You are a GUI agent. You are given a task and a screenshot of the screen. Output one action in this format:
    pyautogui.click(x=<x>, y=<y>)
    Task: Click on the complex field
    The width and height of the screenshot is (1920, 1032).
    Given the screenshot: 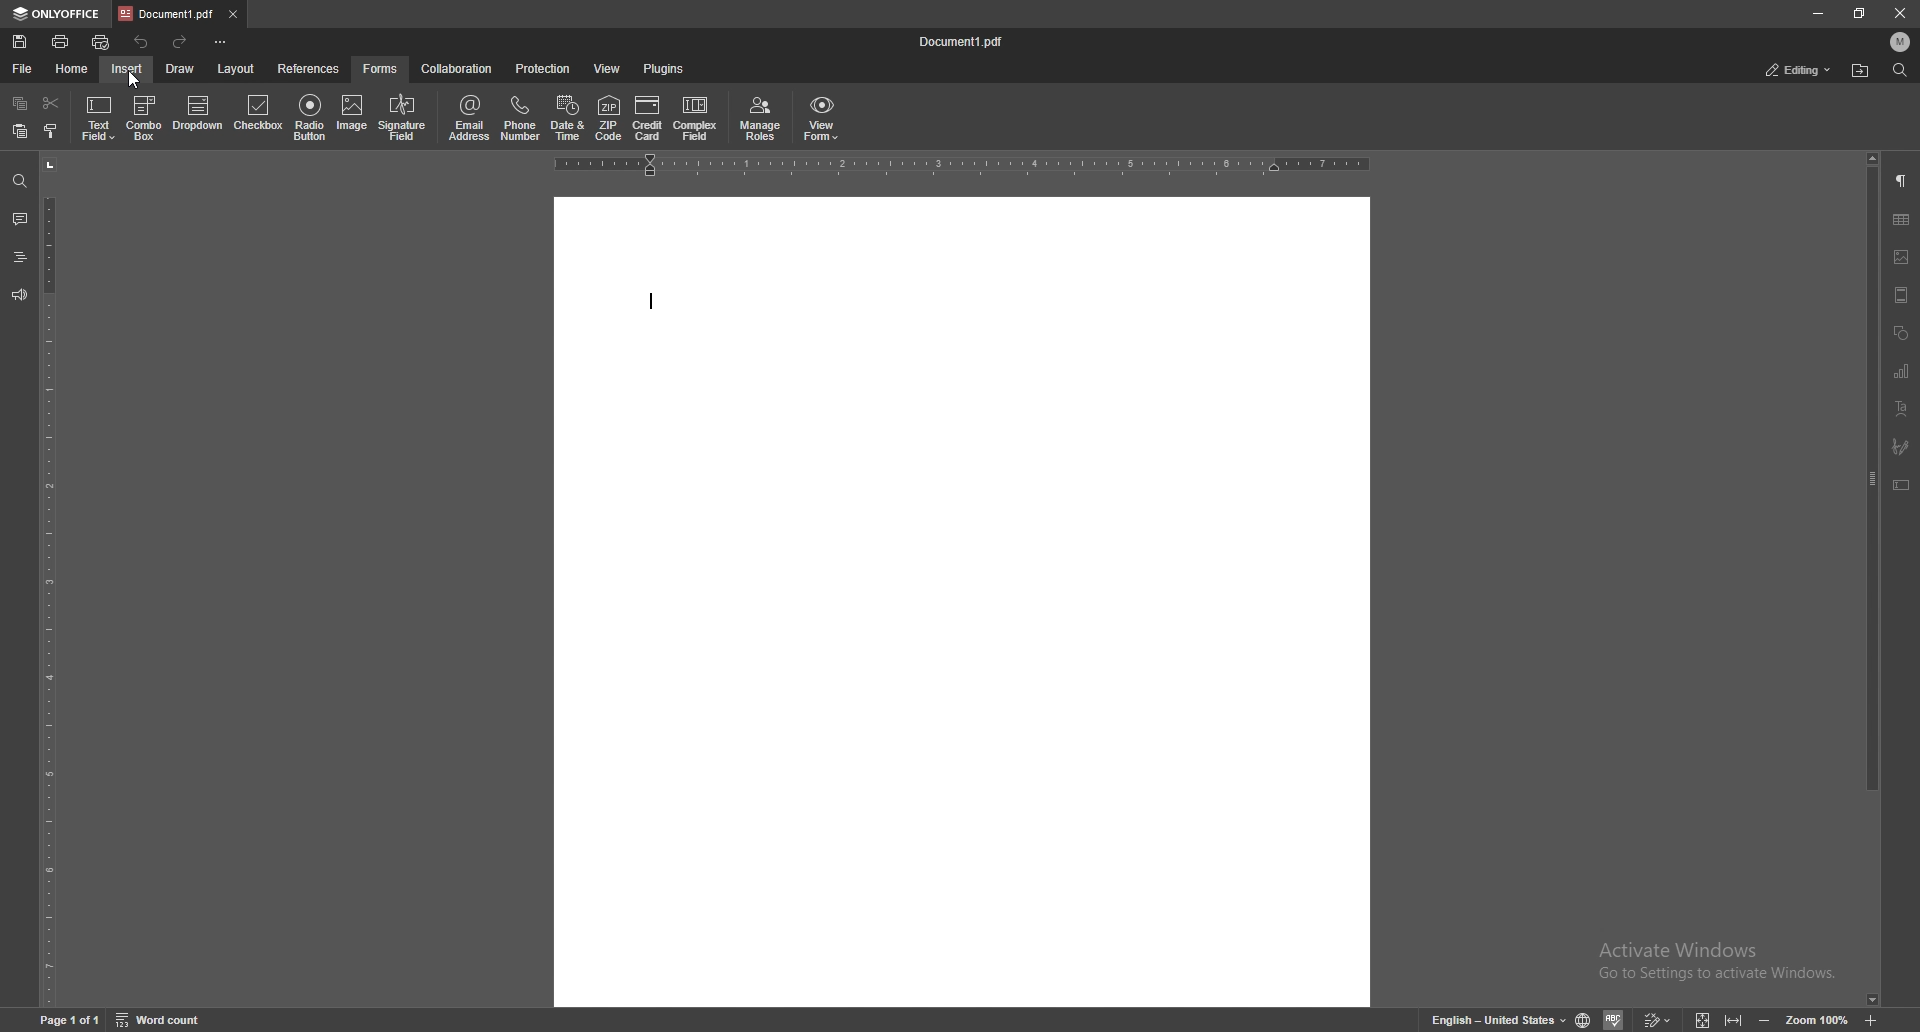 What is the action you would take?
    pyautogui.click(x=696, y=120)
    